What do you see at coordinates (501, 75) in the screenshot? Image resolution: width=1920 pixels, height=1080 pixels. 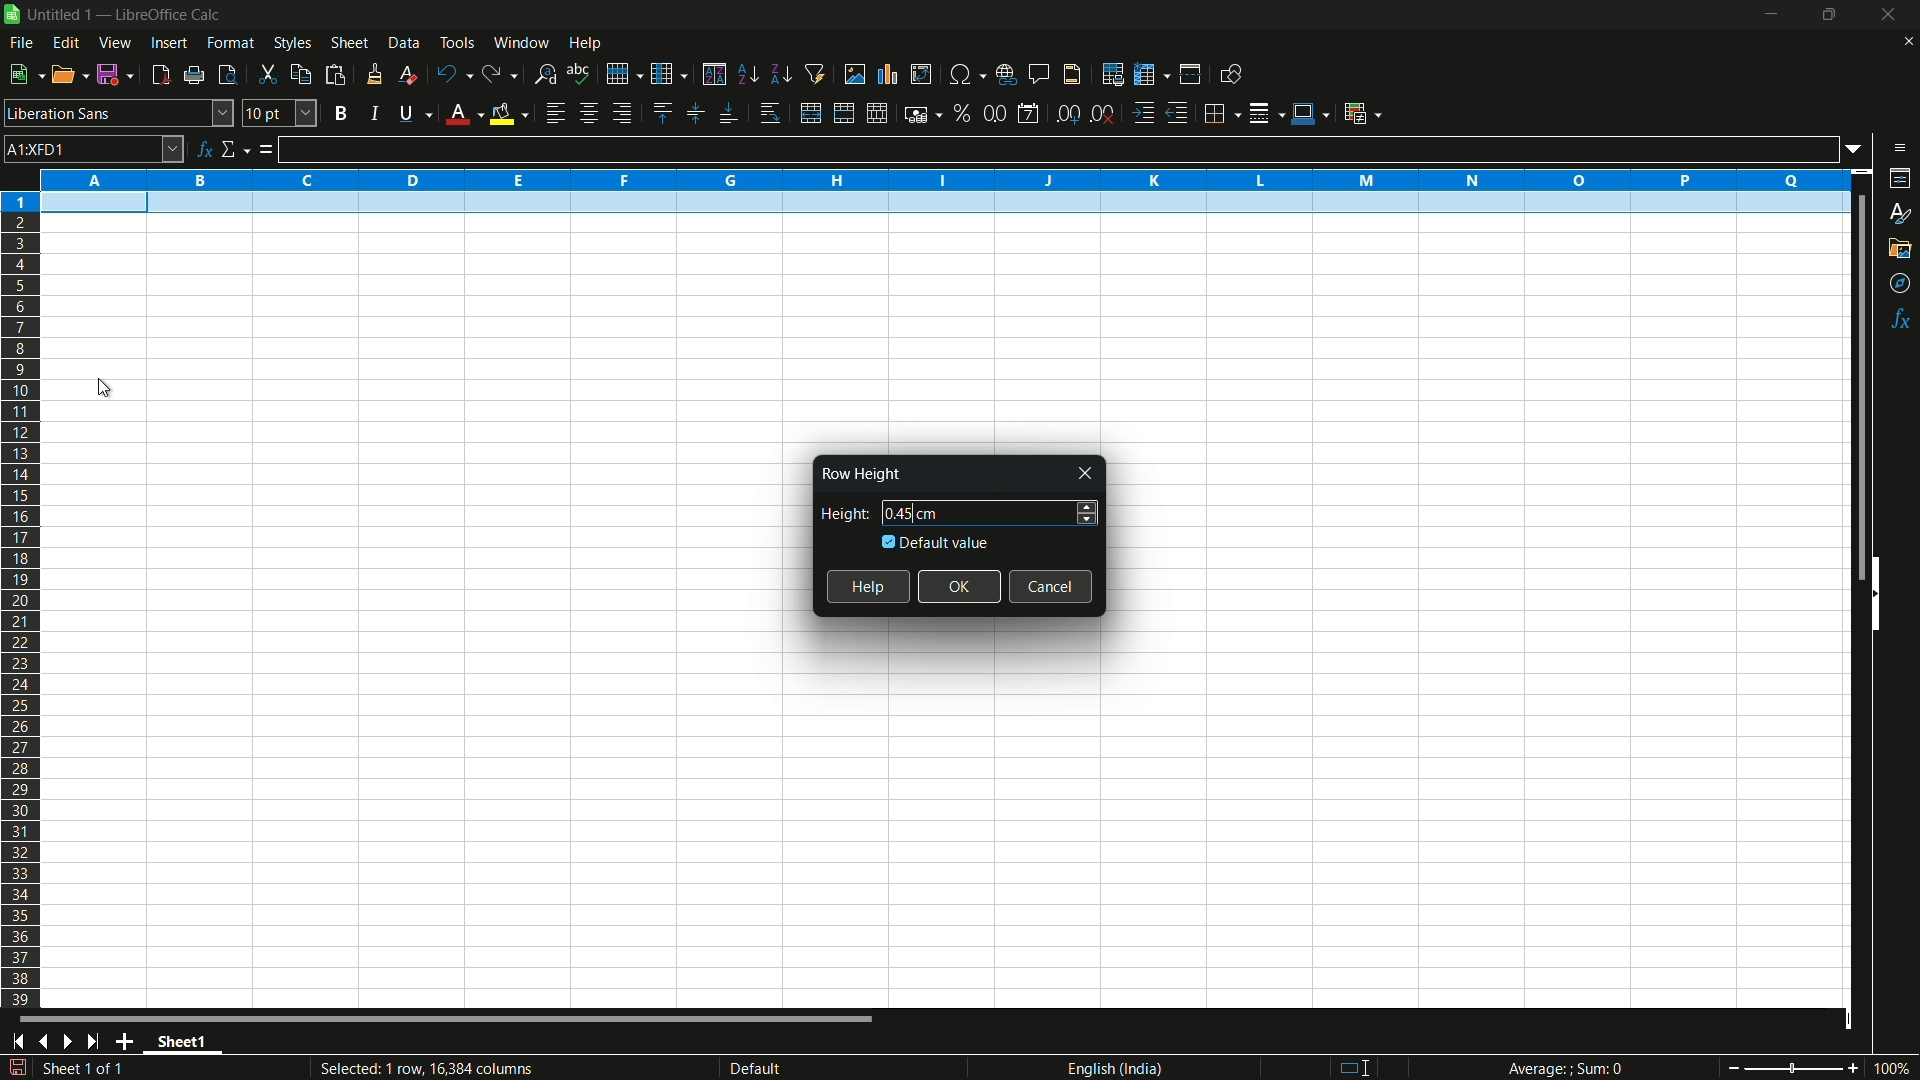 I see `redo` at bounding box center [501, 75].